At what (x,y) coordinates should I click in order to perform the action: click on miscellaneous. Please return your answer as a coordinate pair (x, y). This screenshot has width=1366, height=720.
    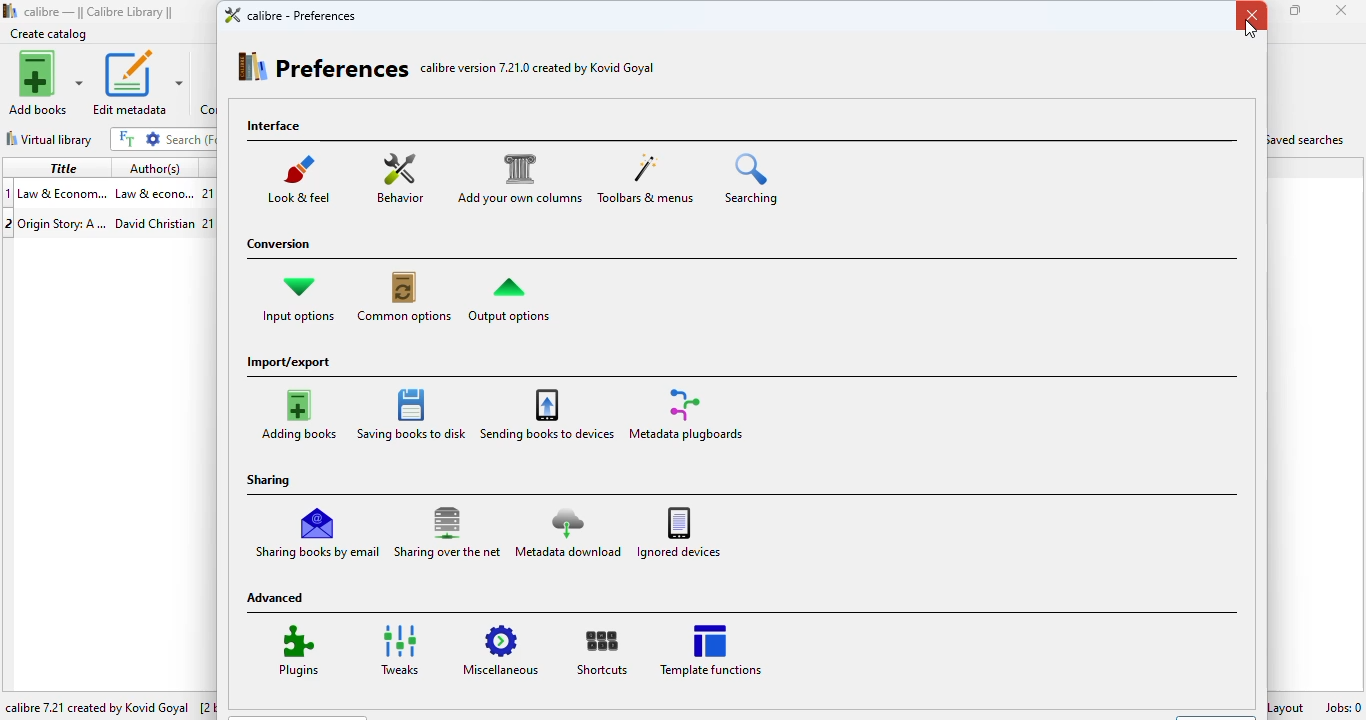
    Looking at the image, I should click on (502, 649).